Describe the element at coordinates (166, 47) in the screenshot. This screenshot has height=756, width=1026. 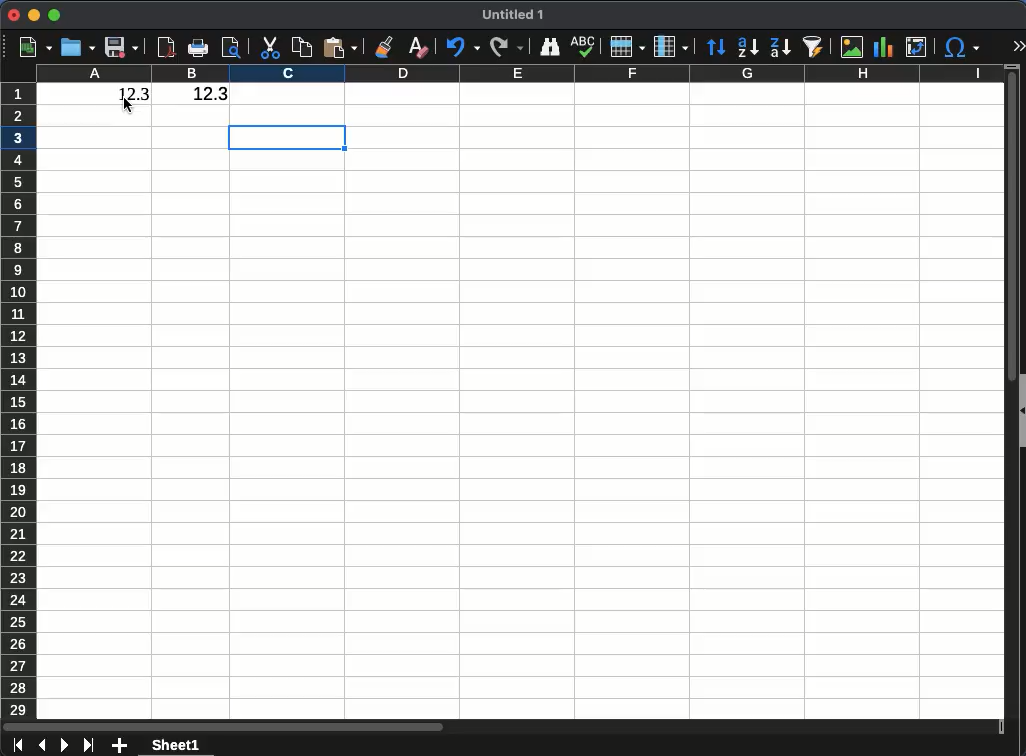
I see `pdf viewer` at that location.